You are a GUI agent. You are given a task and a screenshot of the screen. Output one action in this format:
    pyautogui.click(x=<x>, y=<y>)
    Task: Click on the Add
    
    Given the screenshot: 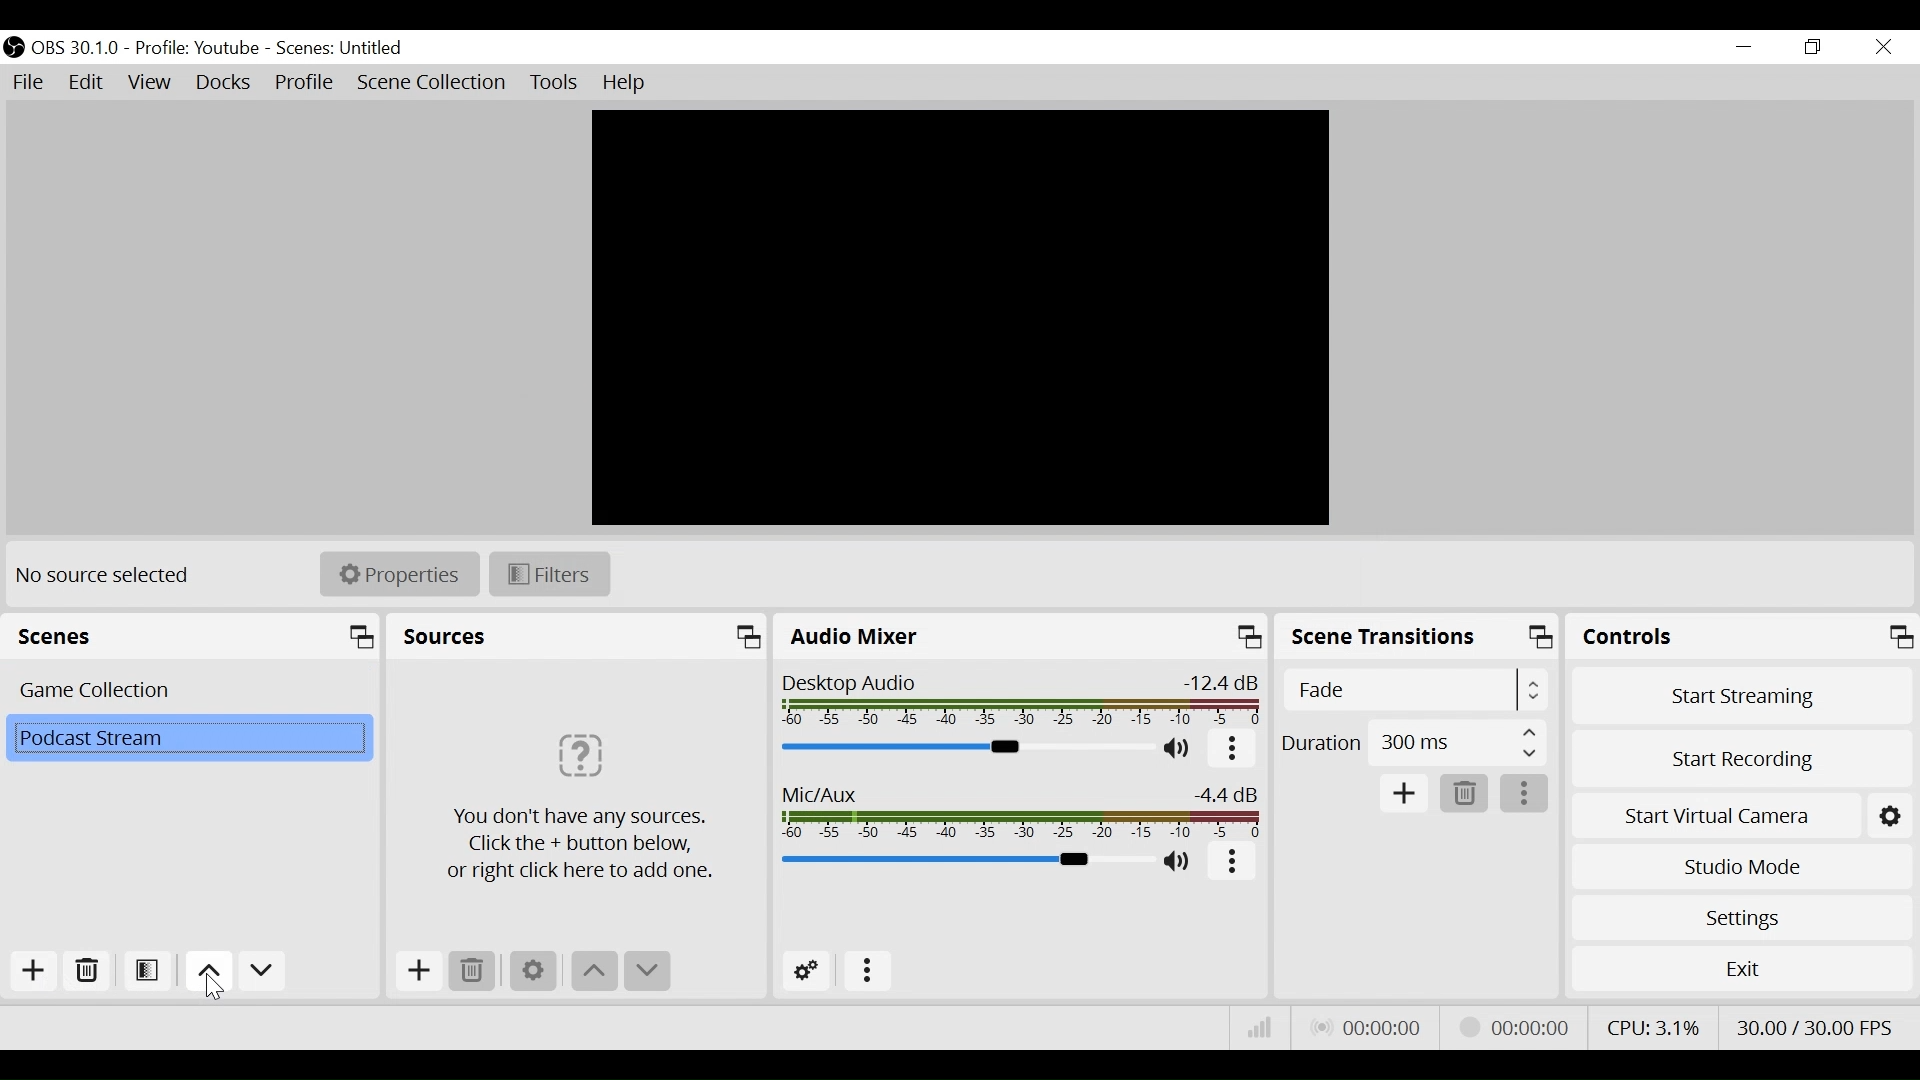 What is the action you would take?
    pyautogui.click(x=1405, y=793)
    